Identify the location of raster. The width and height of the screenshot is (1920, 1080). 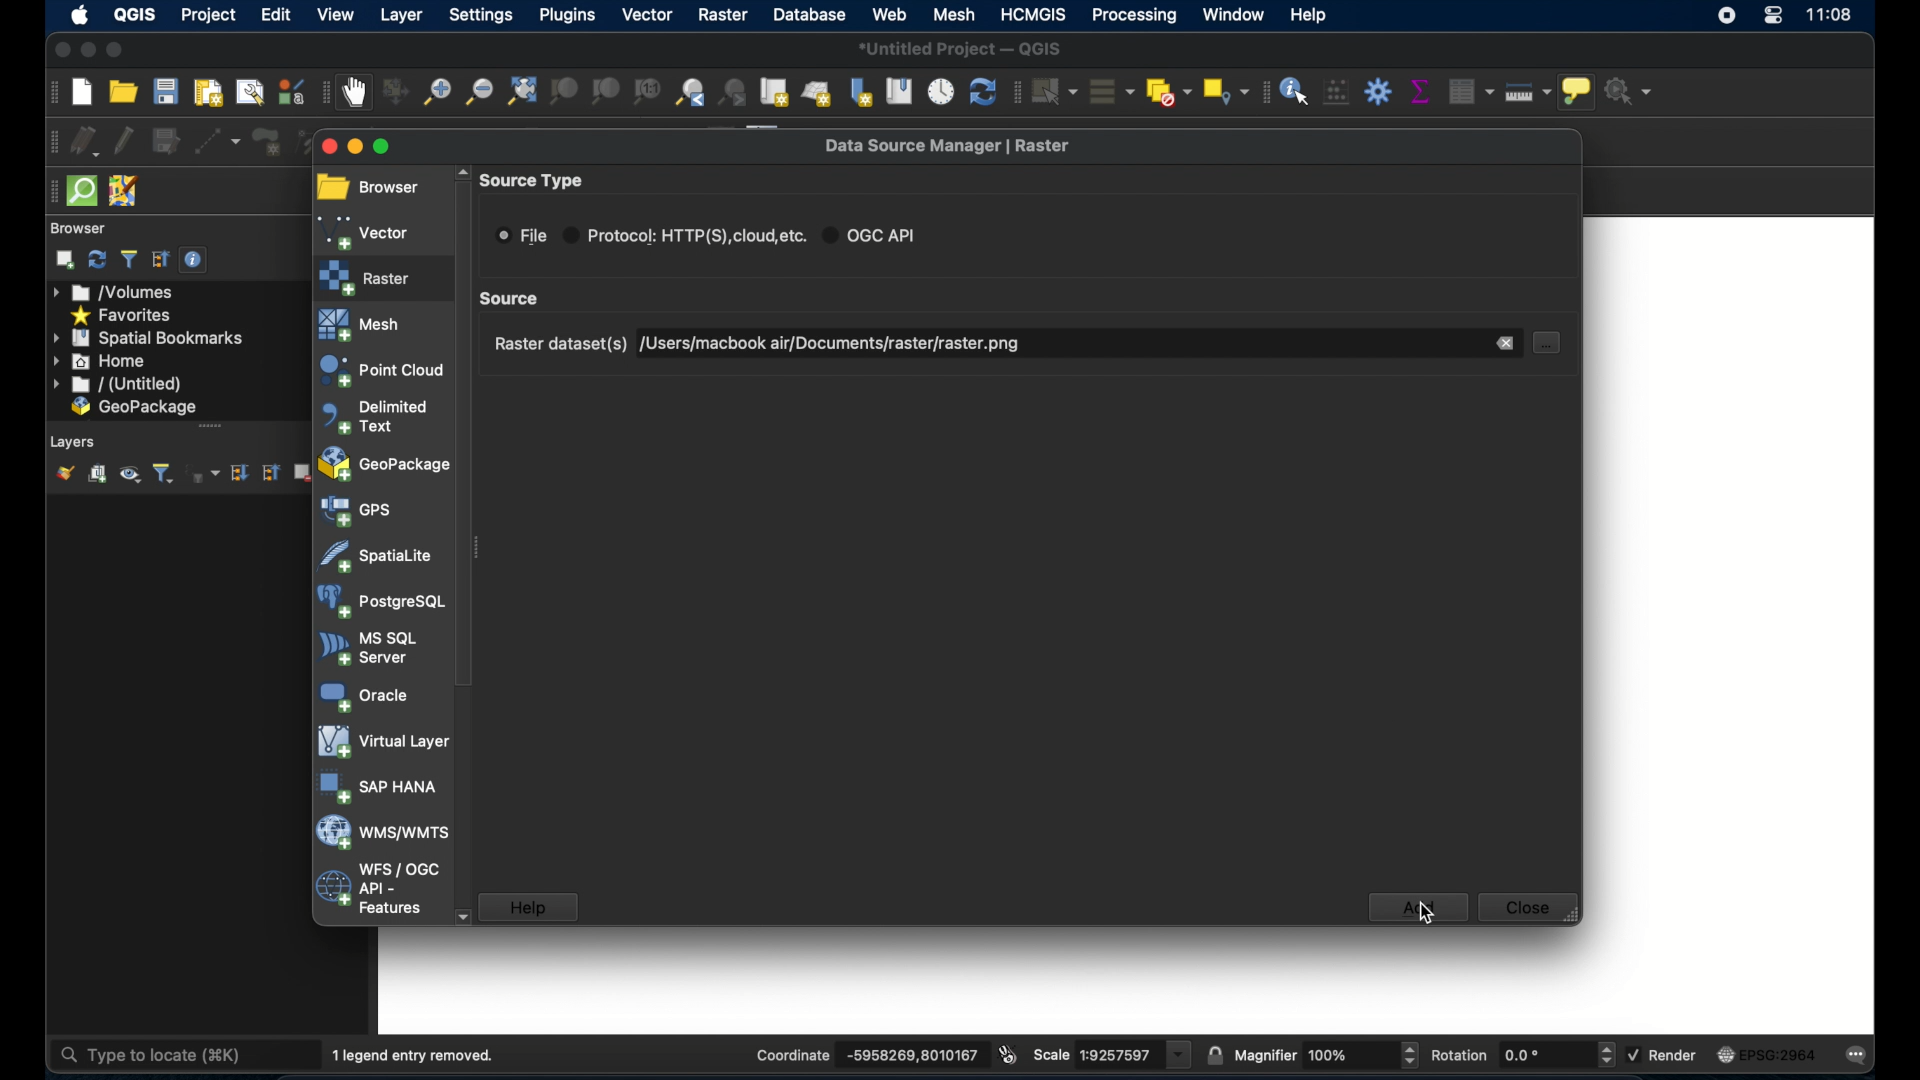
(370, 277).